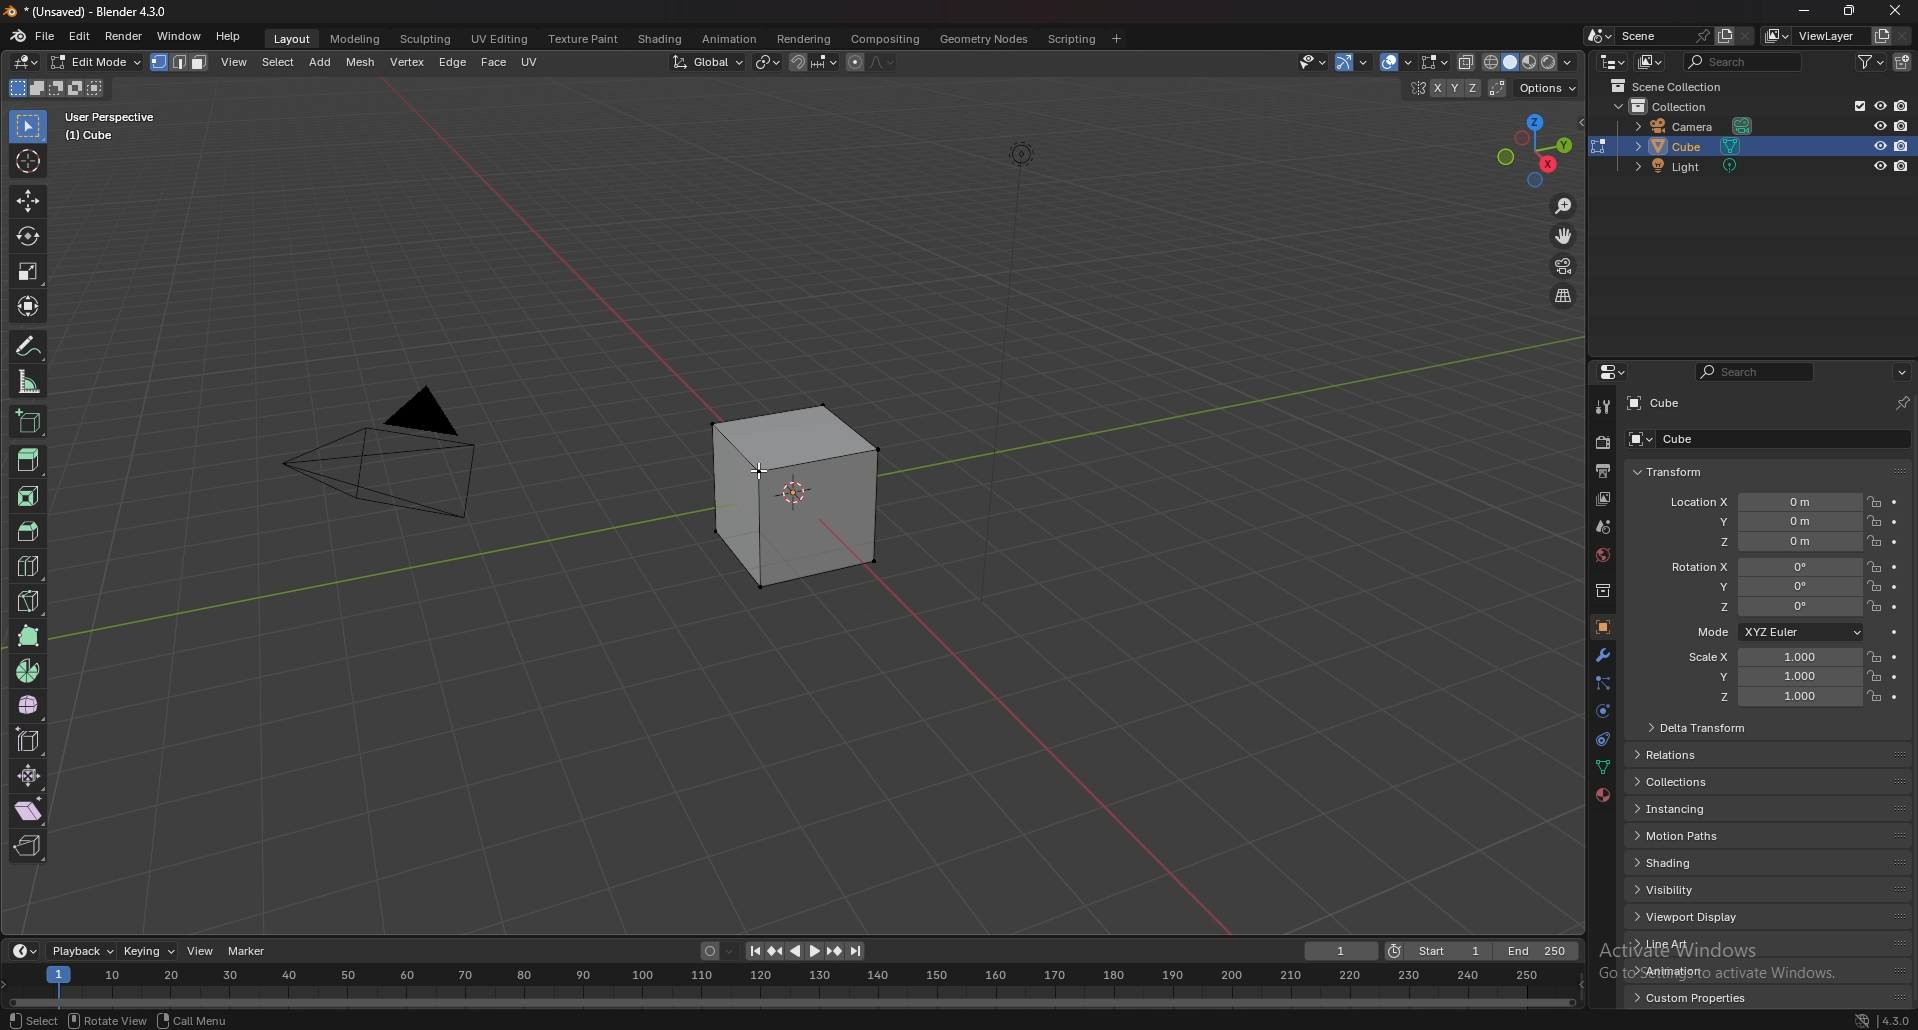 The height and width of the screenshot is (1030, 1918). What do you see at coordinates (1604, 441) in the screenshot?
I see `render` at bounding box center [1604, 441].